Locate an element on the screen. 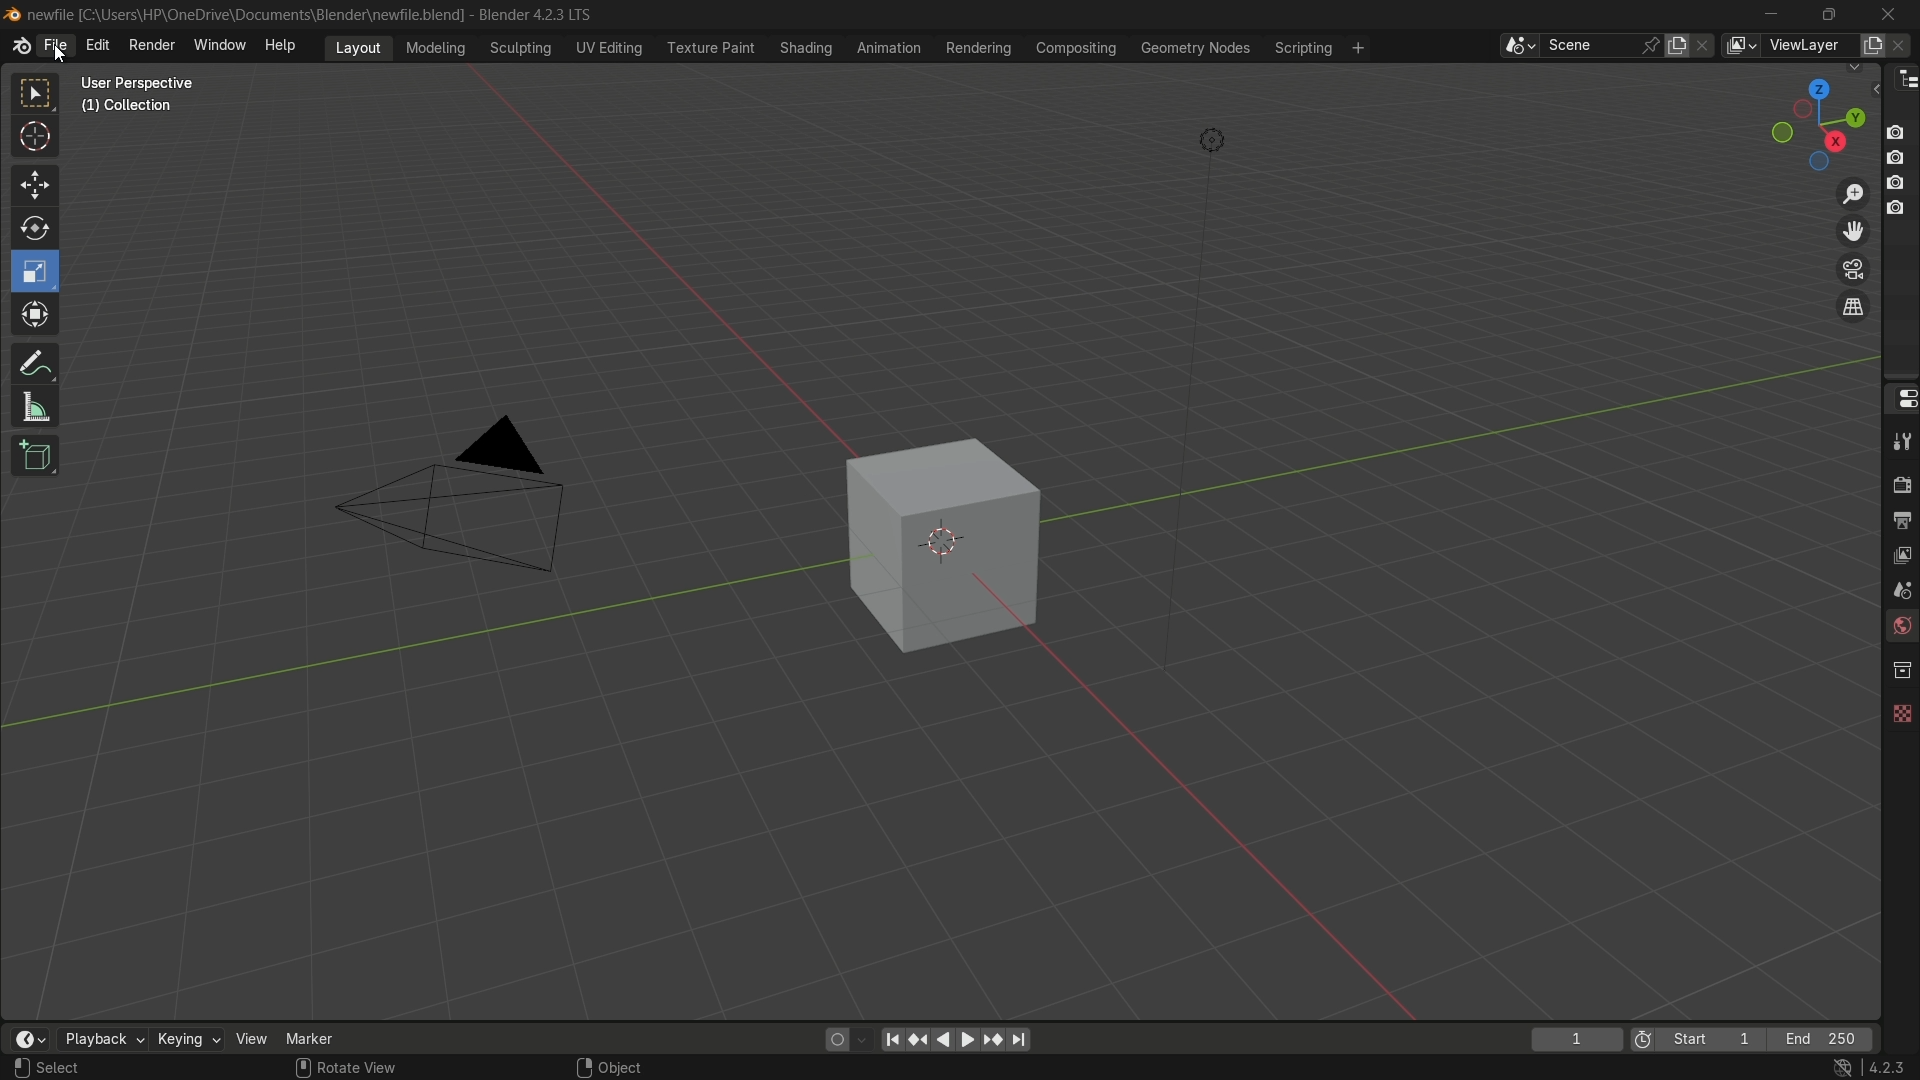  timeline is located at coordinates (29, 1039).